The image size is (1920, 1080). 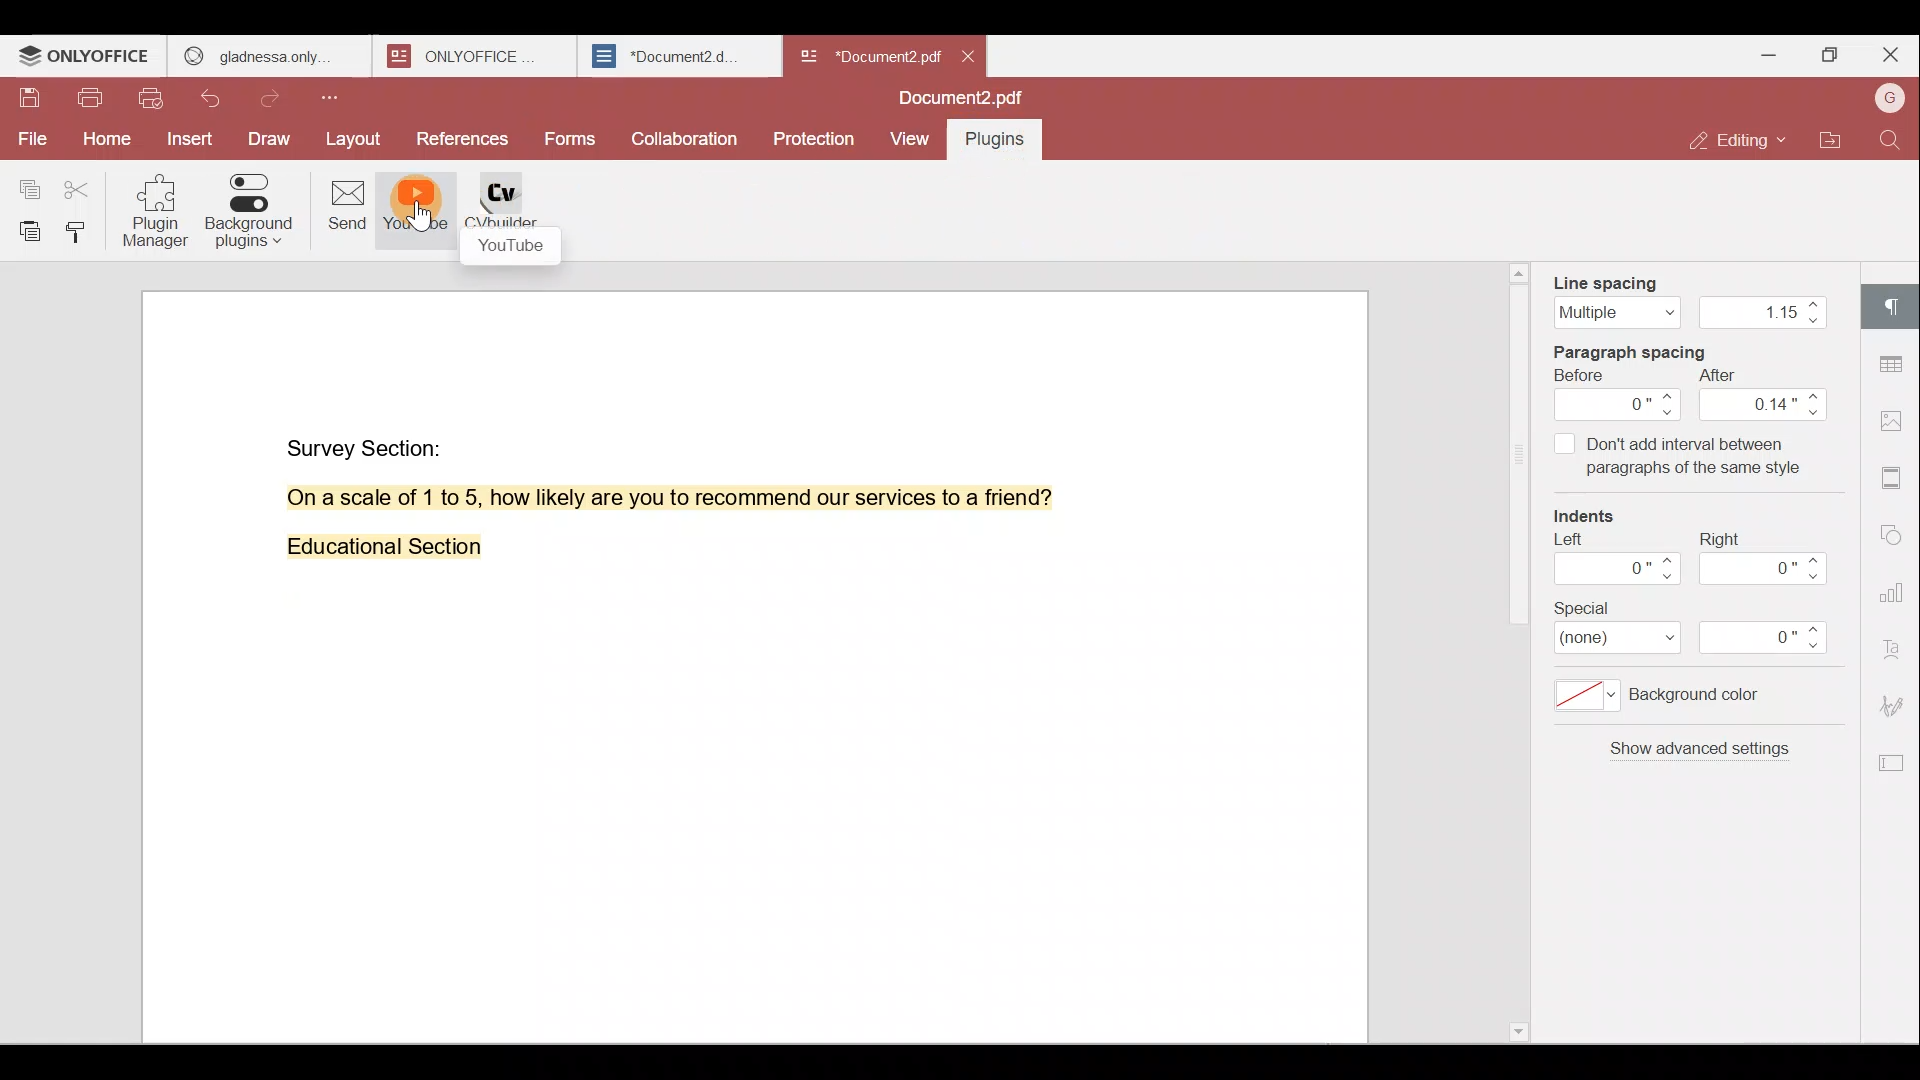 What do you see at coordinates (1704, 629) in the screenshot?
I see `Special` at bounding box center [1704, 629].